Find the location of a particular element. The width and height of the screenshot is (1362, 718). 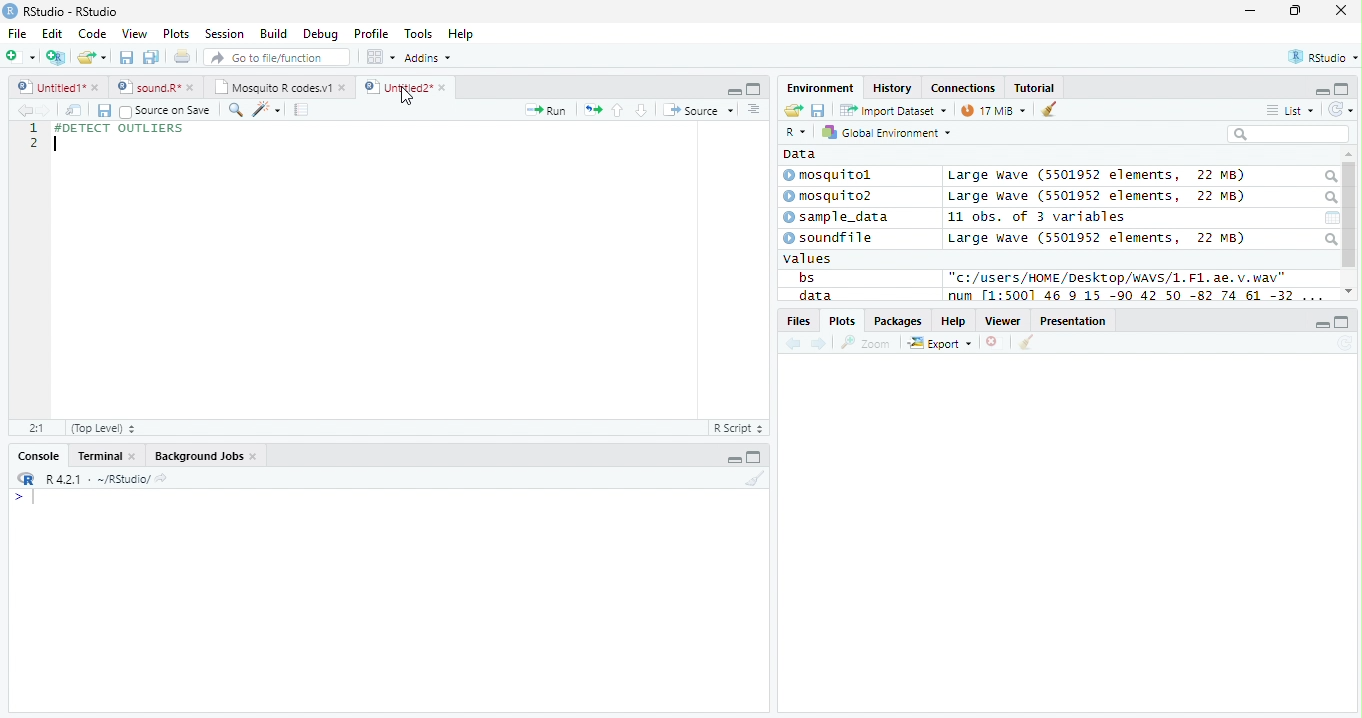

History is located at coordinates (892, 88).